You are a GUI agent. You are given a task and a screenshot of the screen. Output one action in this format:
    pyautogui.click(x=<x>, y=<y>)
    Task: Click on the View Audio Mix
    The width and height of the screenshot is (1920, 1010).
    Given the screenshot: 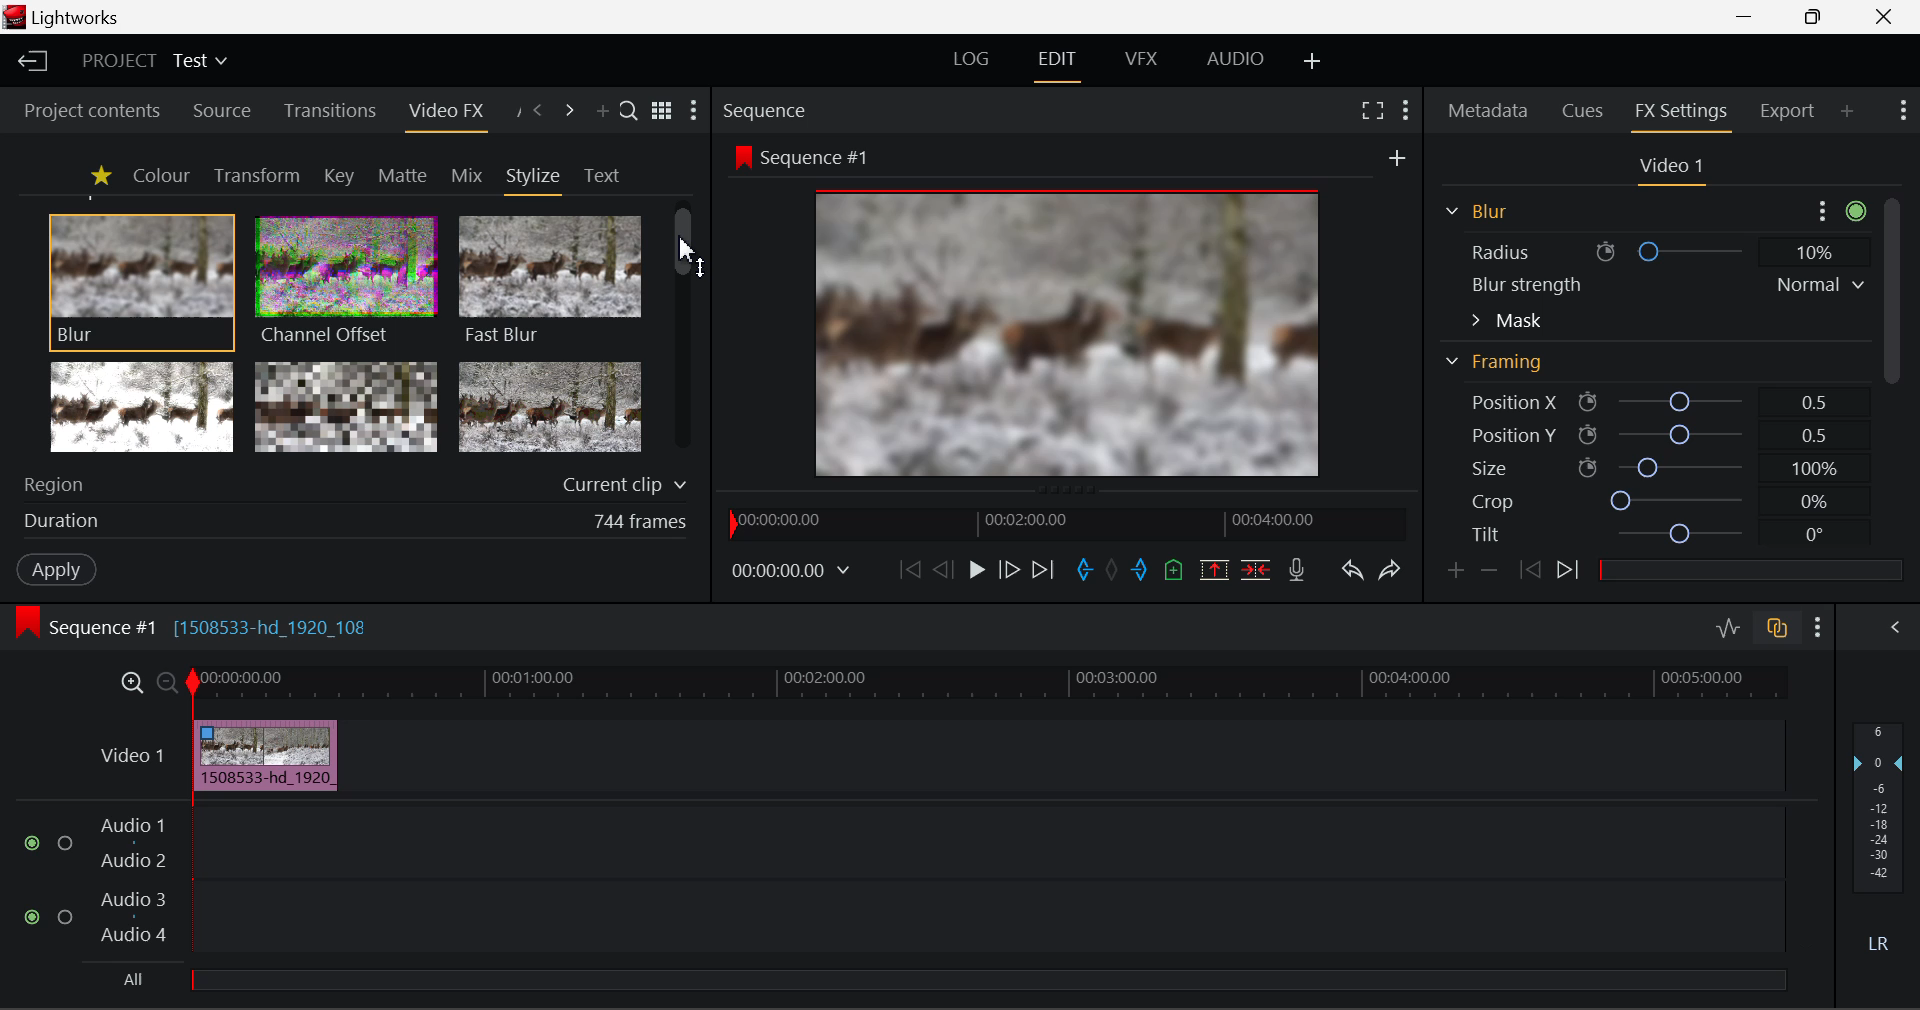 What is the action you would take?
    pyautogui.click(x=1896, y=625)
    